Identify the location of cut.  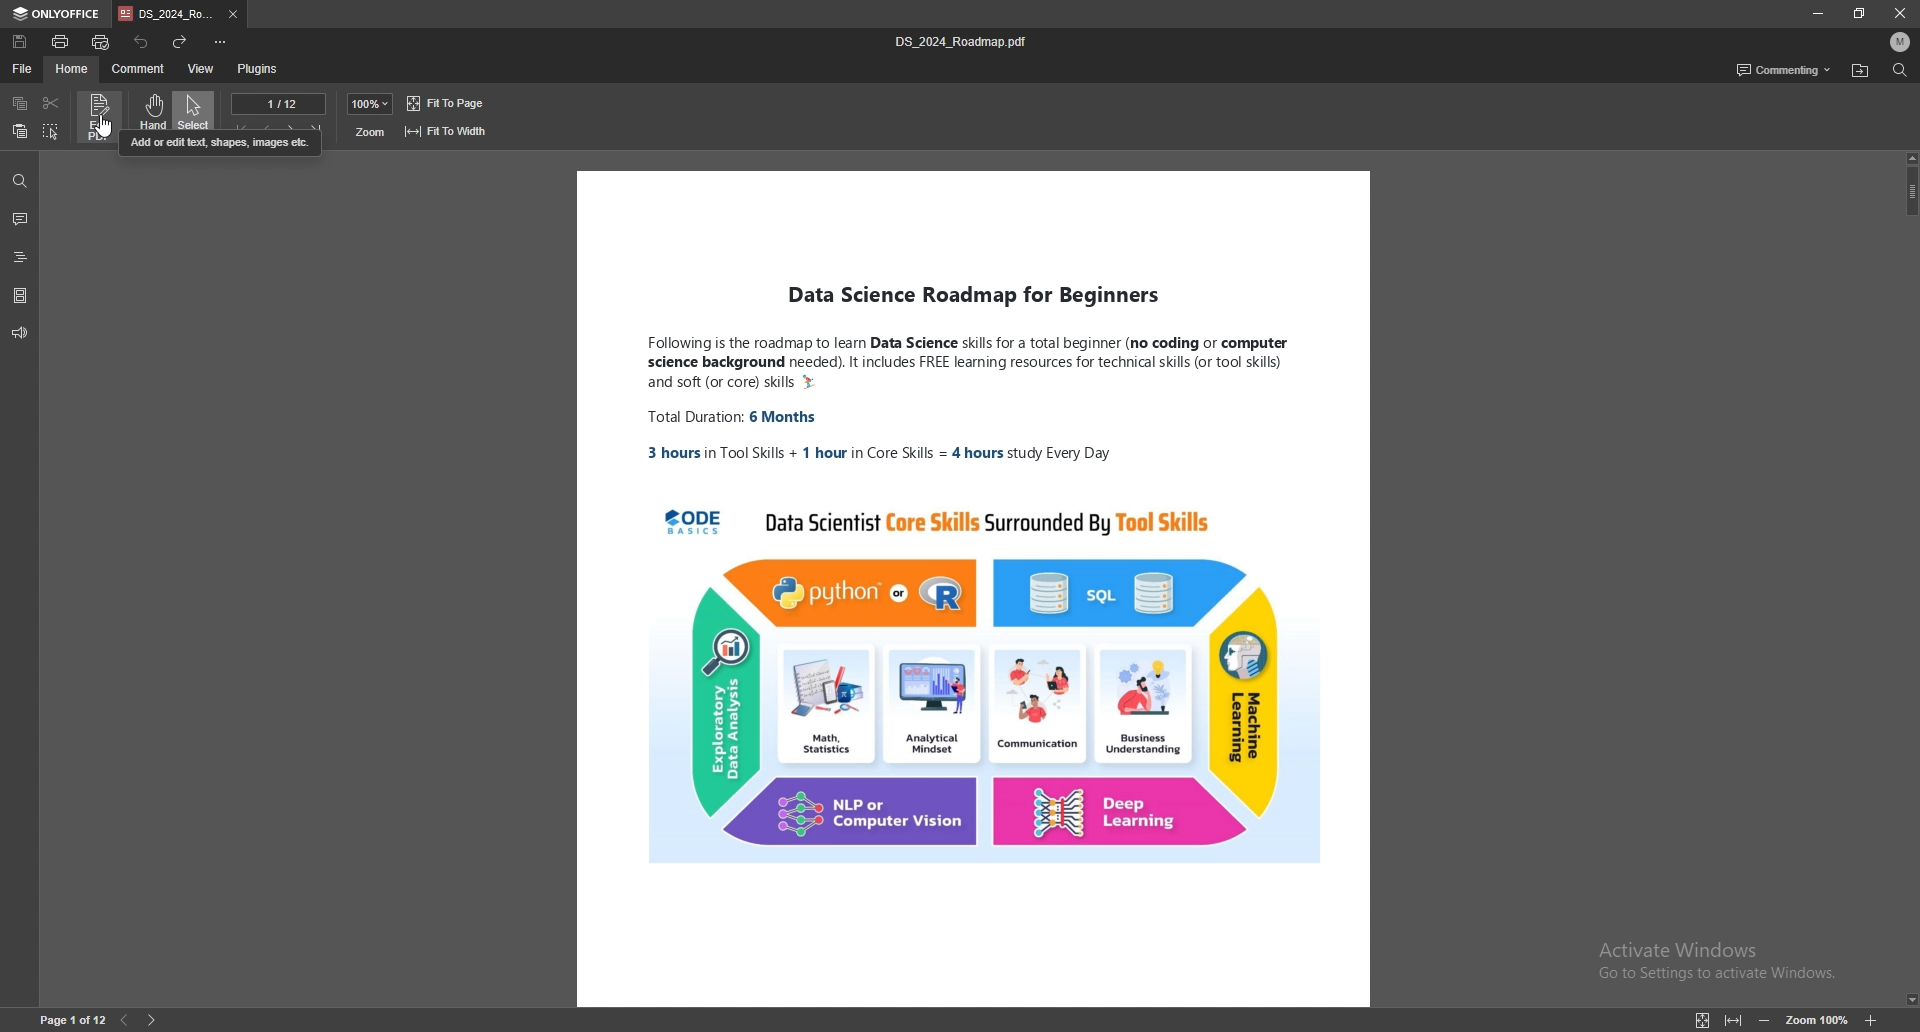
(50, 102).